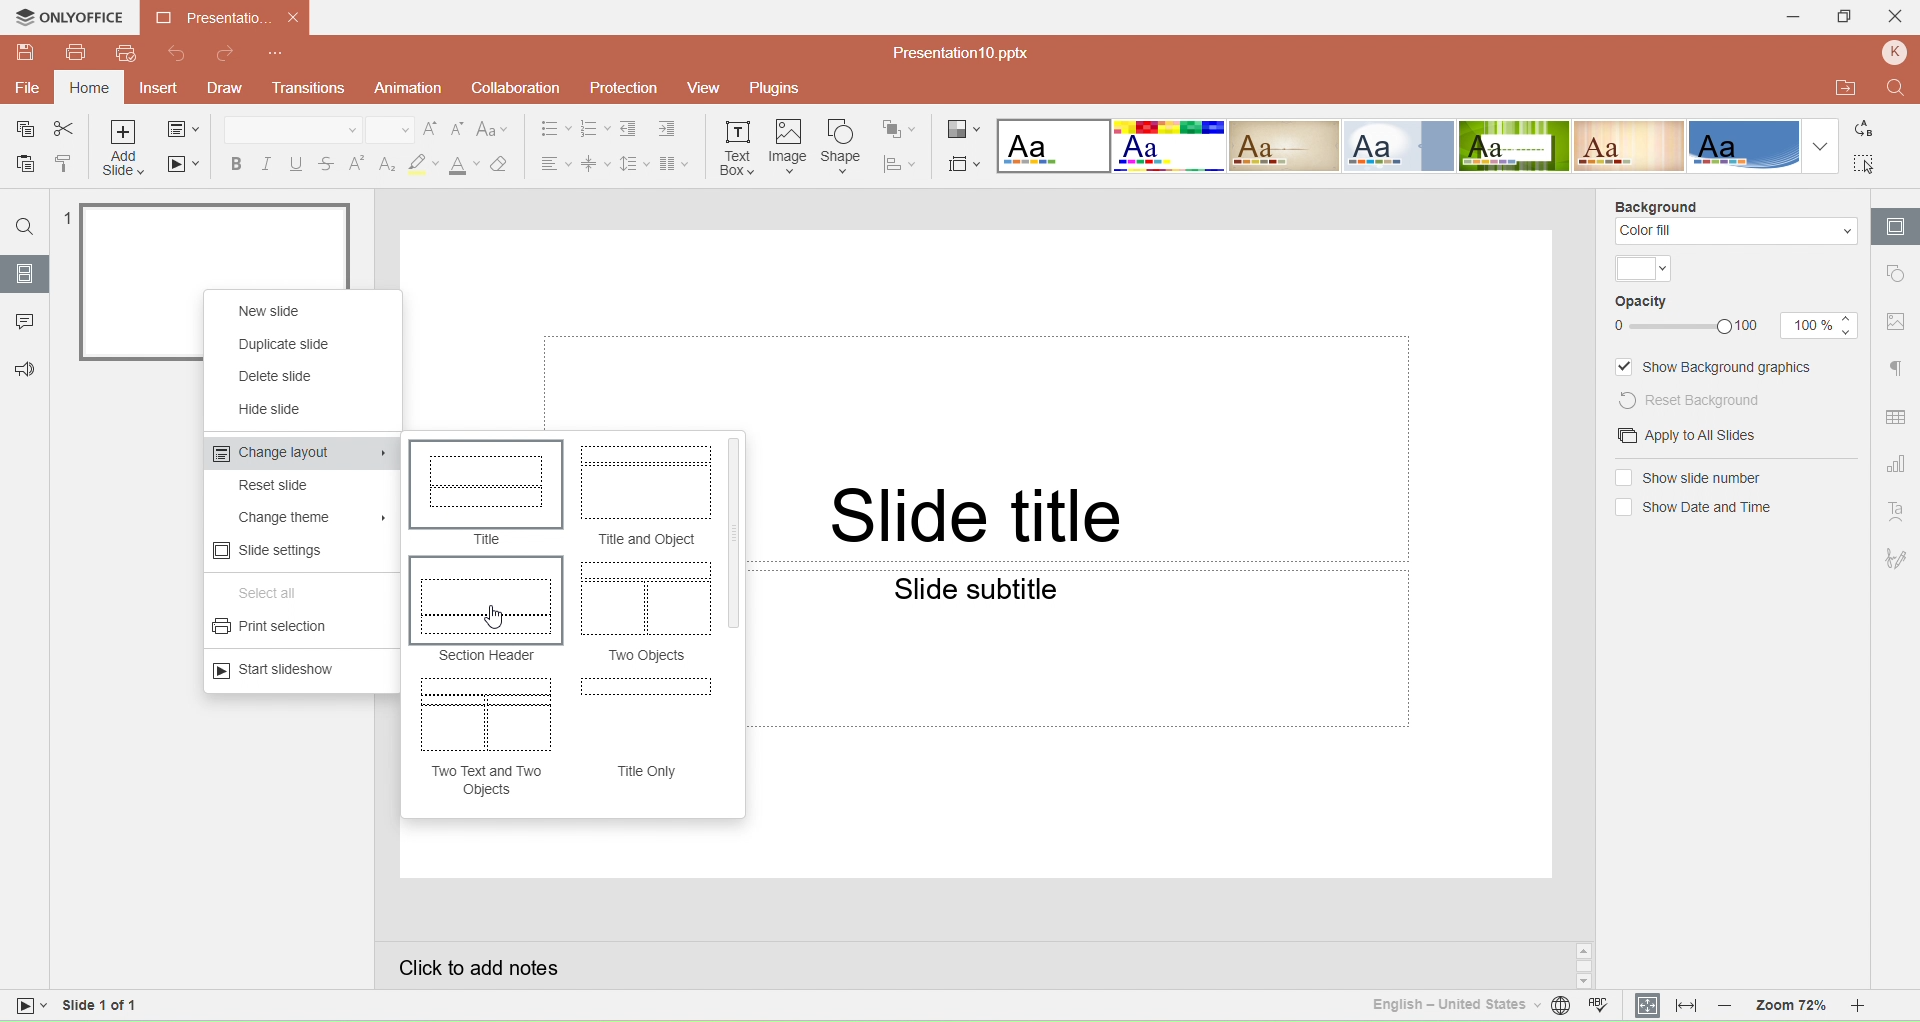 This screenshot has height=1022, width=1920. What do you see at coordinates (736, 533) in the screenshot?
I see `Vertical Scroll bar` at bounding box center [736, 533].